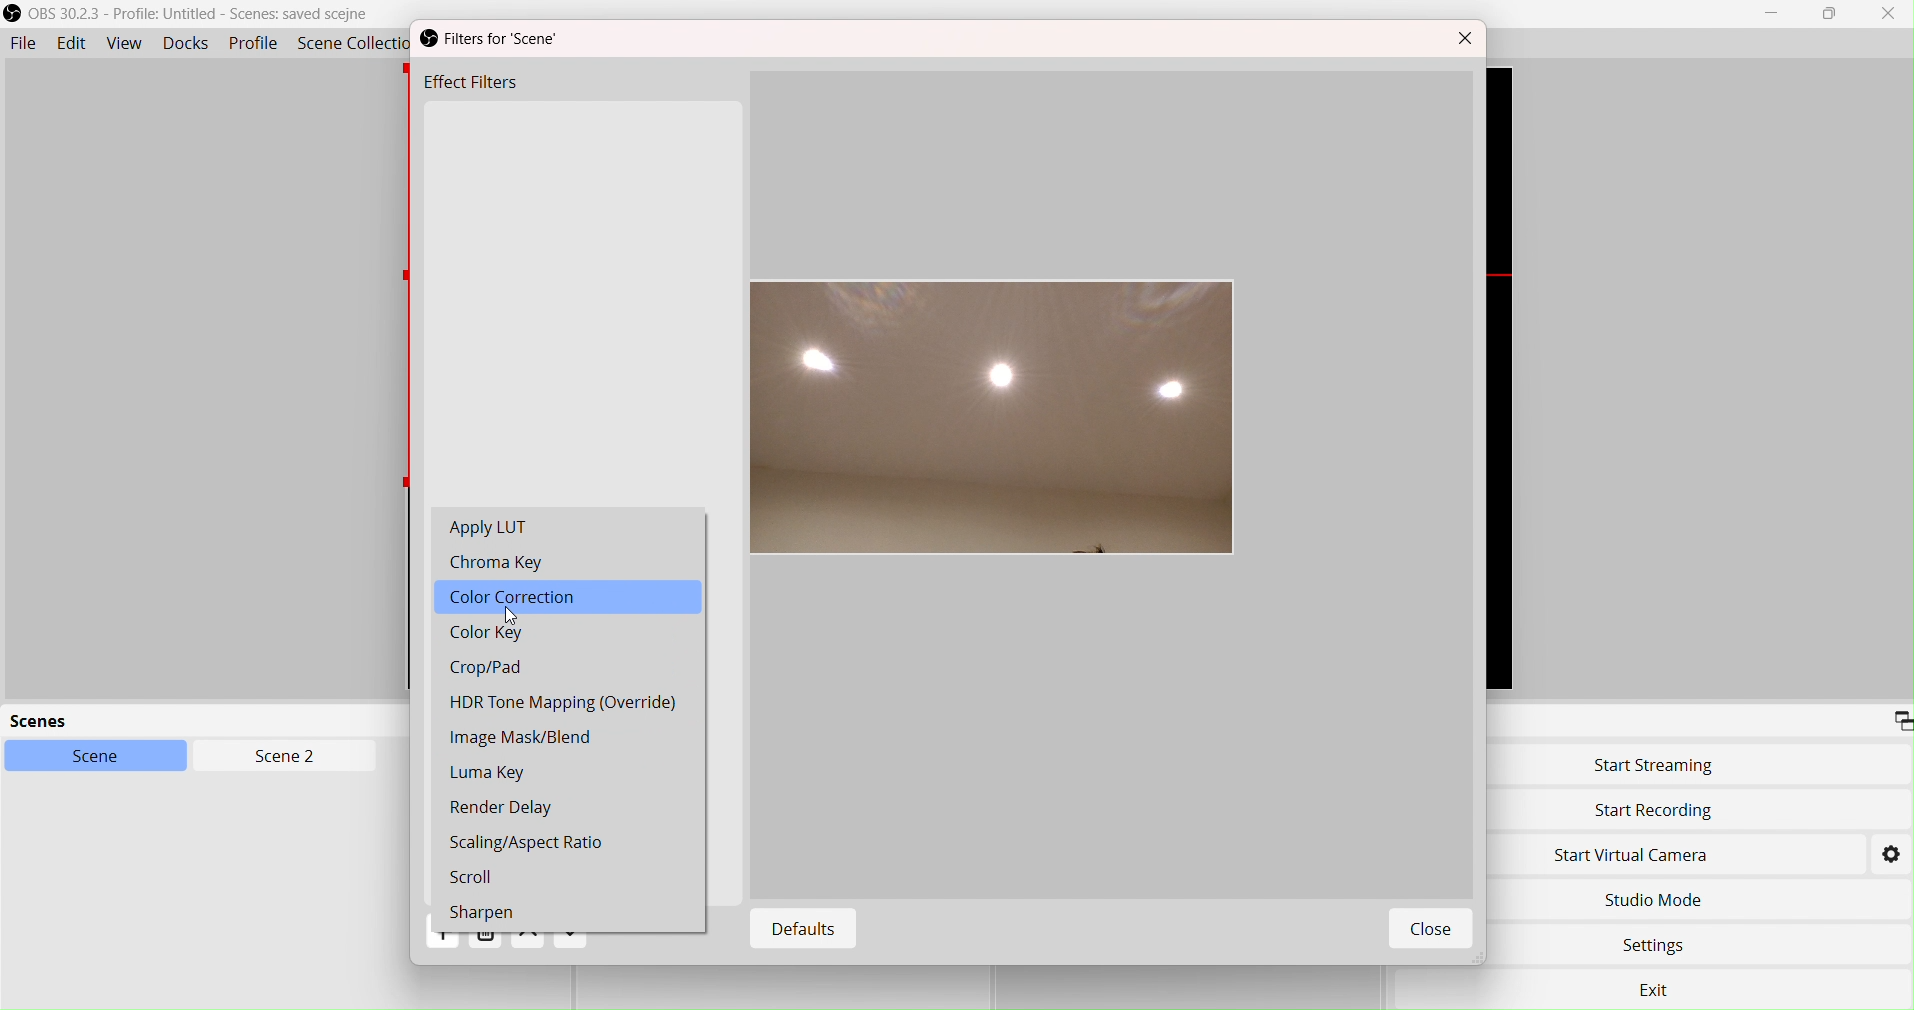 Image resolution: width=1914 pixels, height=1010 pixels. What do you see at coordinates (489, 670) in the screenshot?
I see `Crop/Pad` at bounding box center [489, 670].